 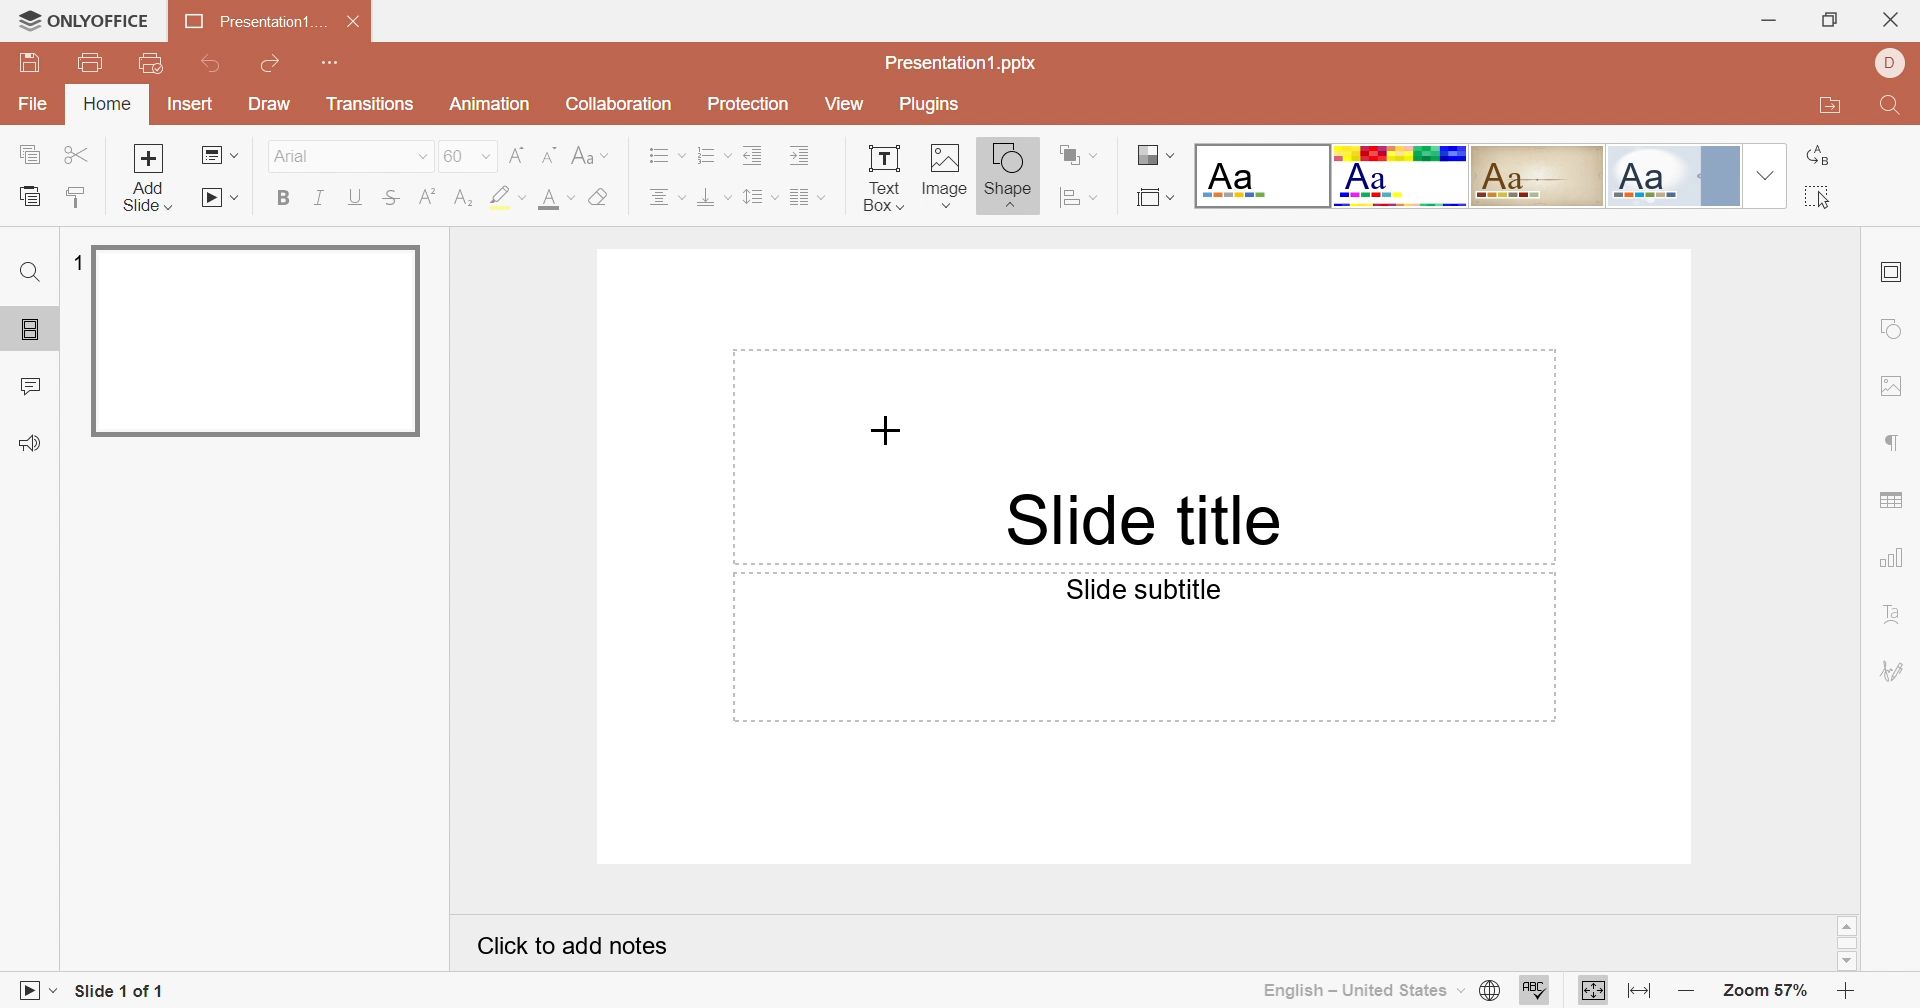 I want to click on Spell checking, so click(x=1531, y=990).